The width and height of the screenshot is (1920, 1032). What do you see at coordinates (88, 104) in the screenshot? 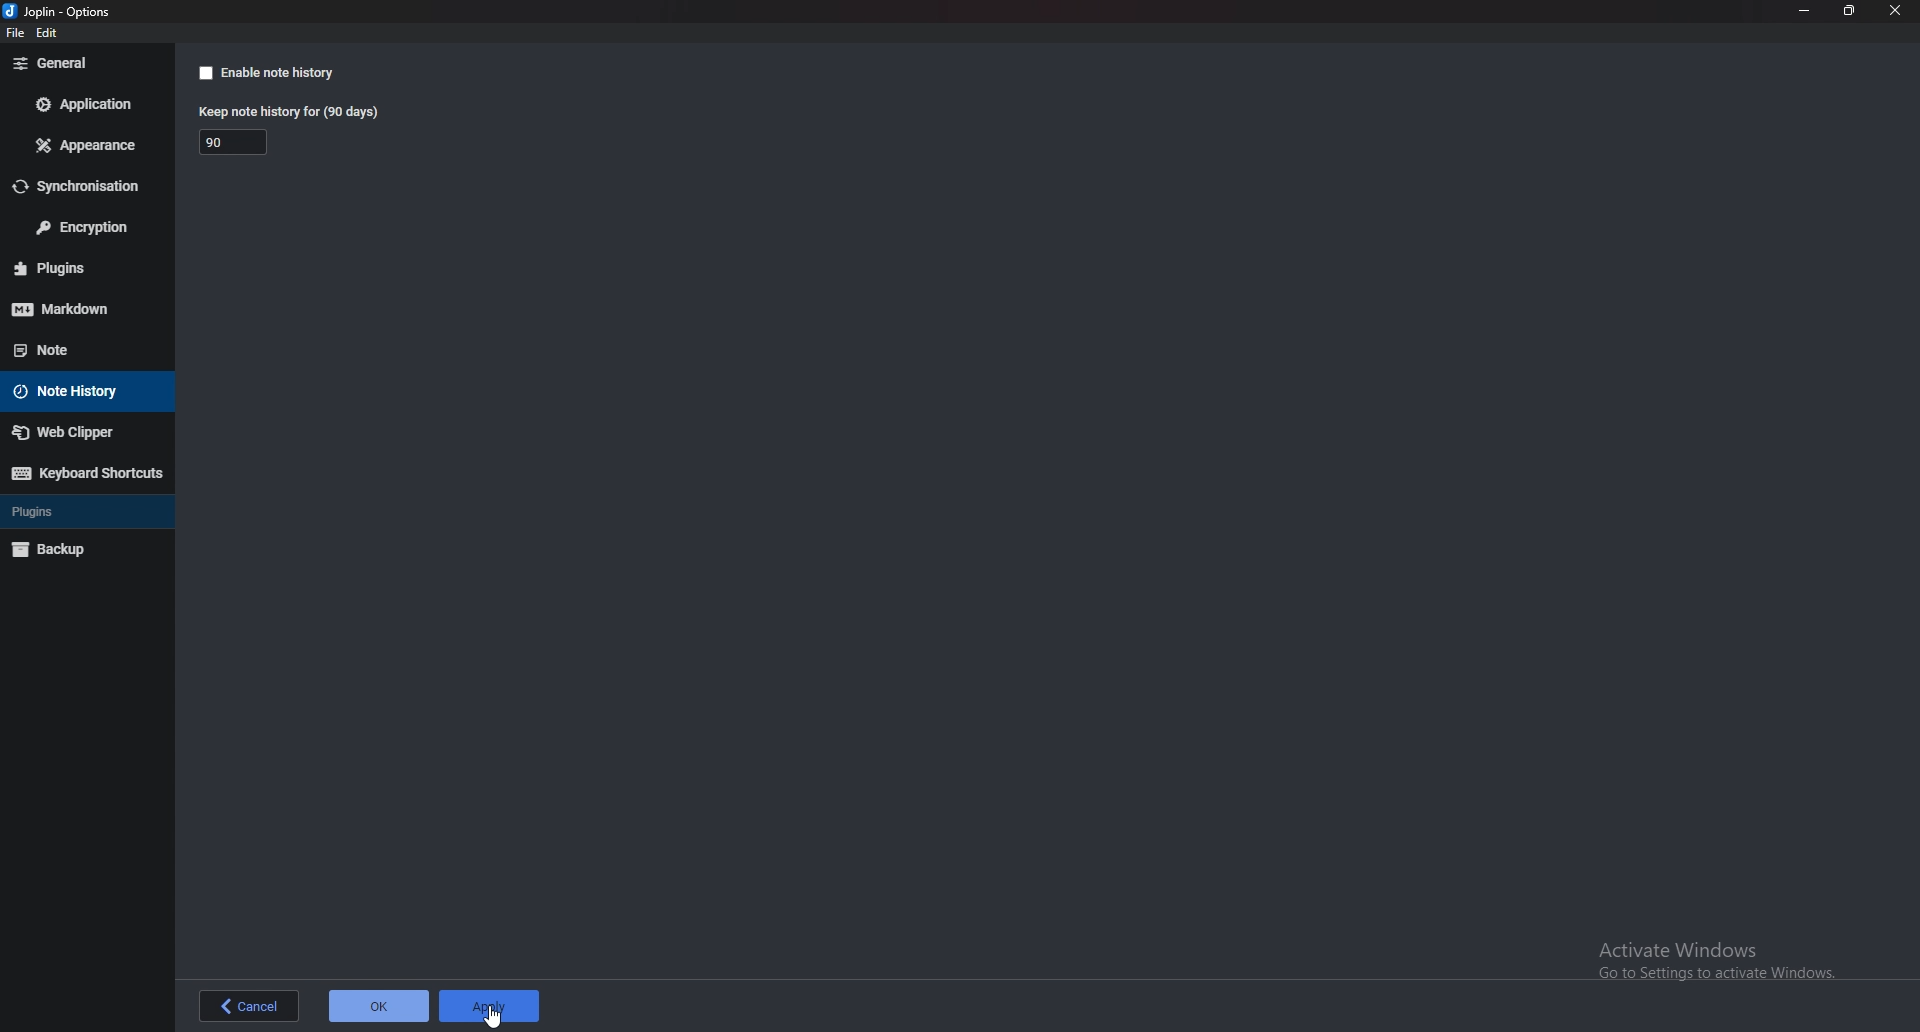
I see `Application` at bounding box center [88, 104].